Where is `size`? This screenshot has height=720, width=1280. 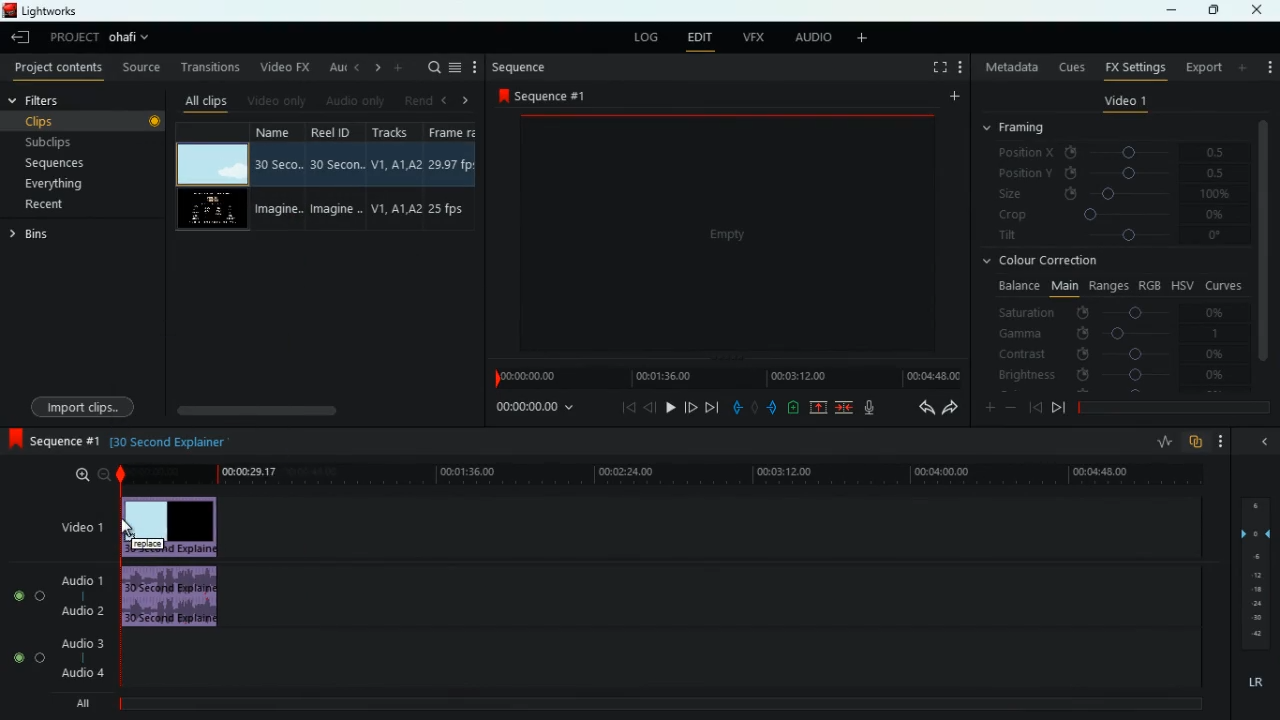 size is located at coordinates (1111, 194).